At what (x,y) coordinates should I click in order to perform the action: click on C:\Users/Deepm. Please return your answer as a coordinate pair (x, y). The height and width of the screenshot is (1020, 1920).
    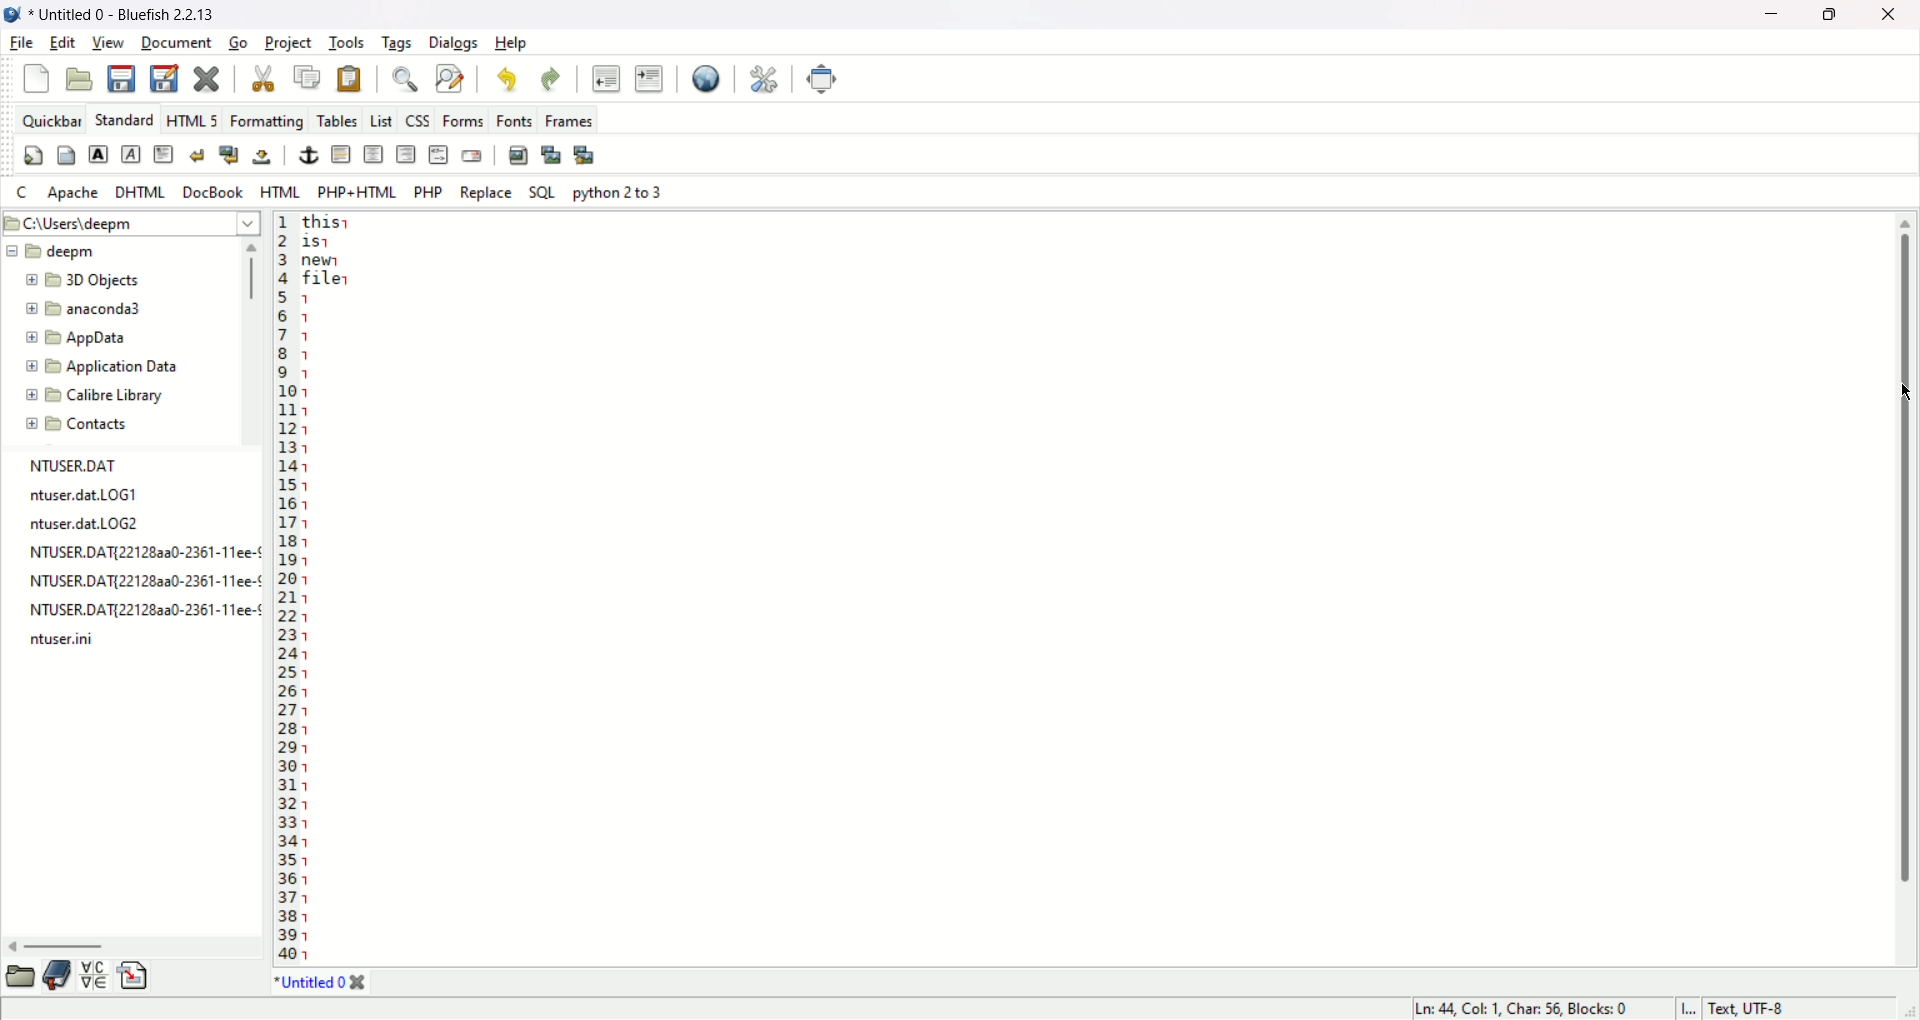
    Looking at the image, I should click on (128, 221).